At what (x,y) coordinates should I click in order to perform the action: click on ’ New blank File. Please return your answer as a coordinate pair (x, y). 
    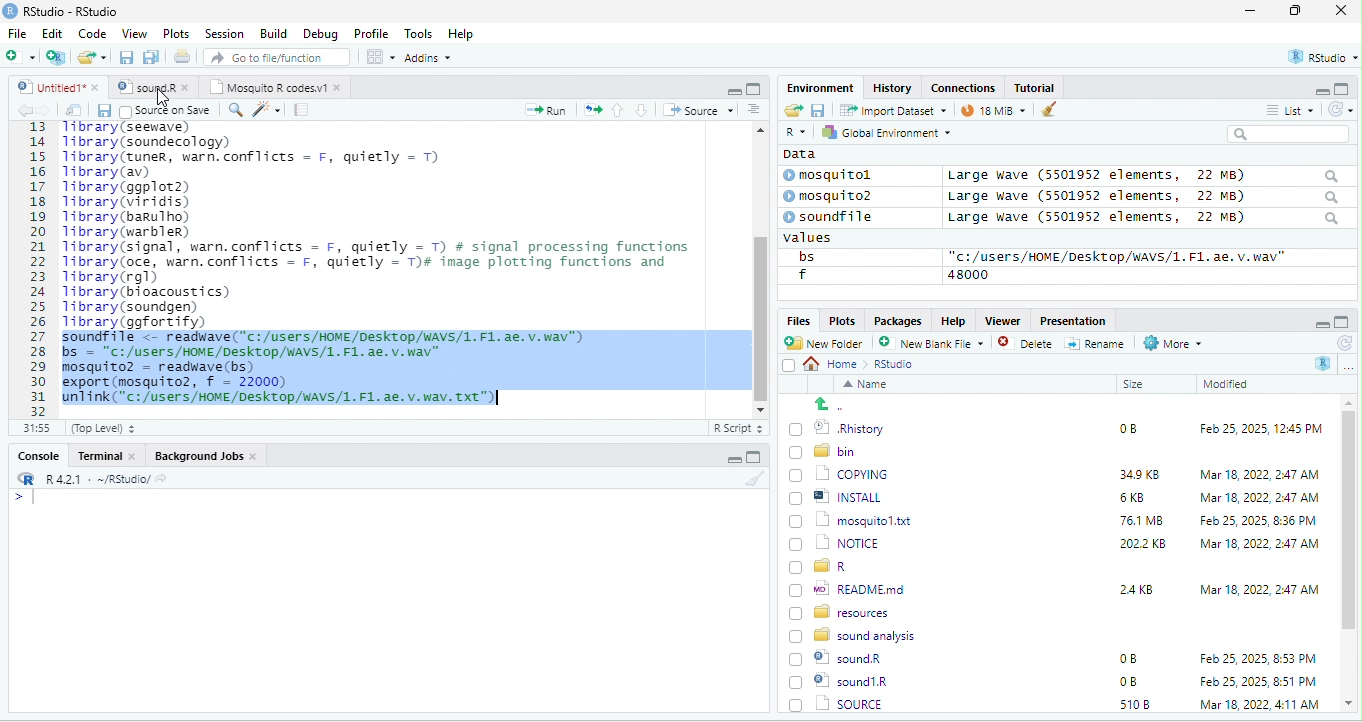
    Looking at the image, I should click on (937, 346).